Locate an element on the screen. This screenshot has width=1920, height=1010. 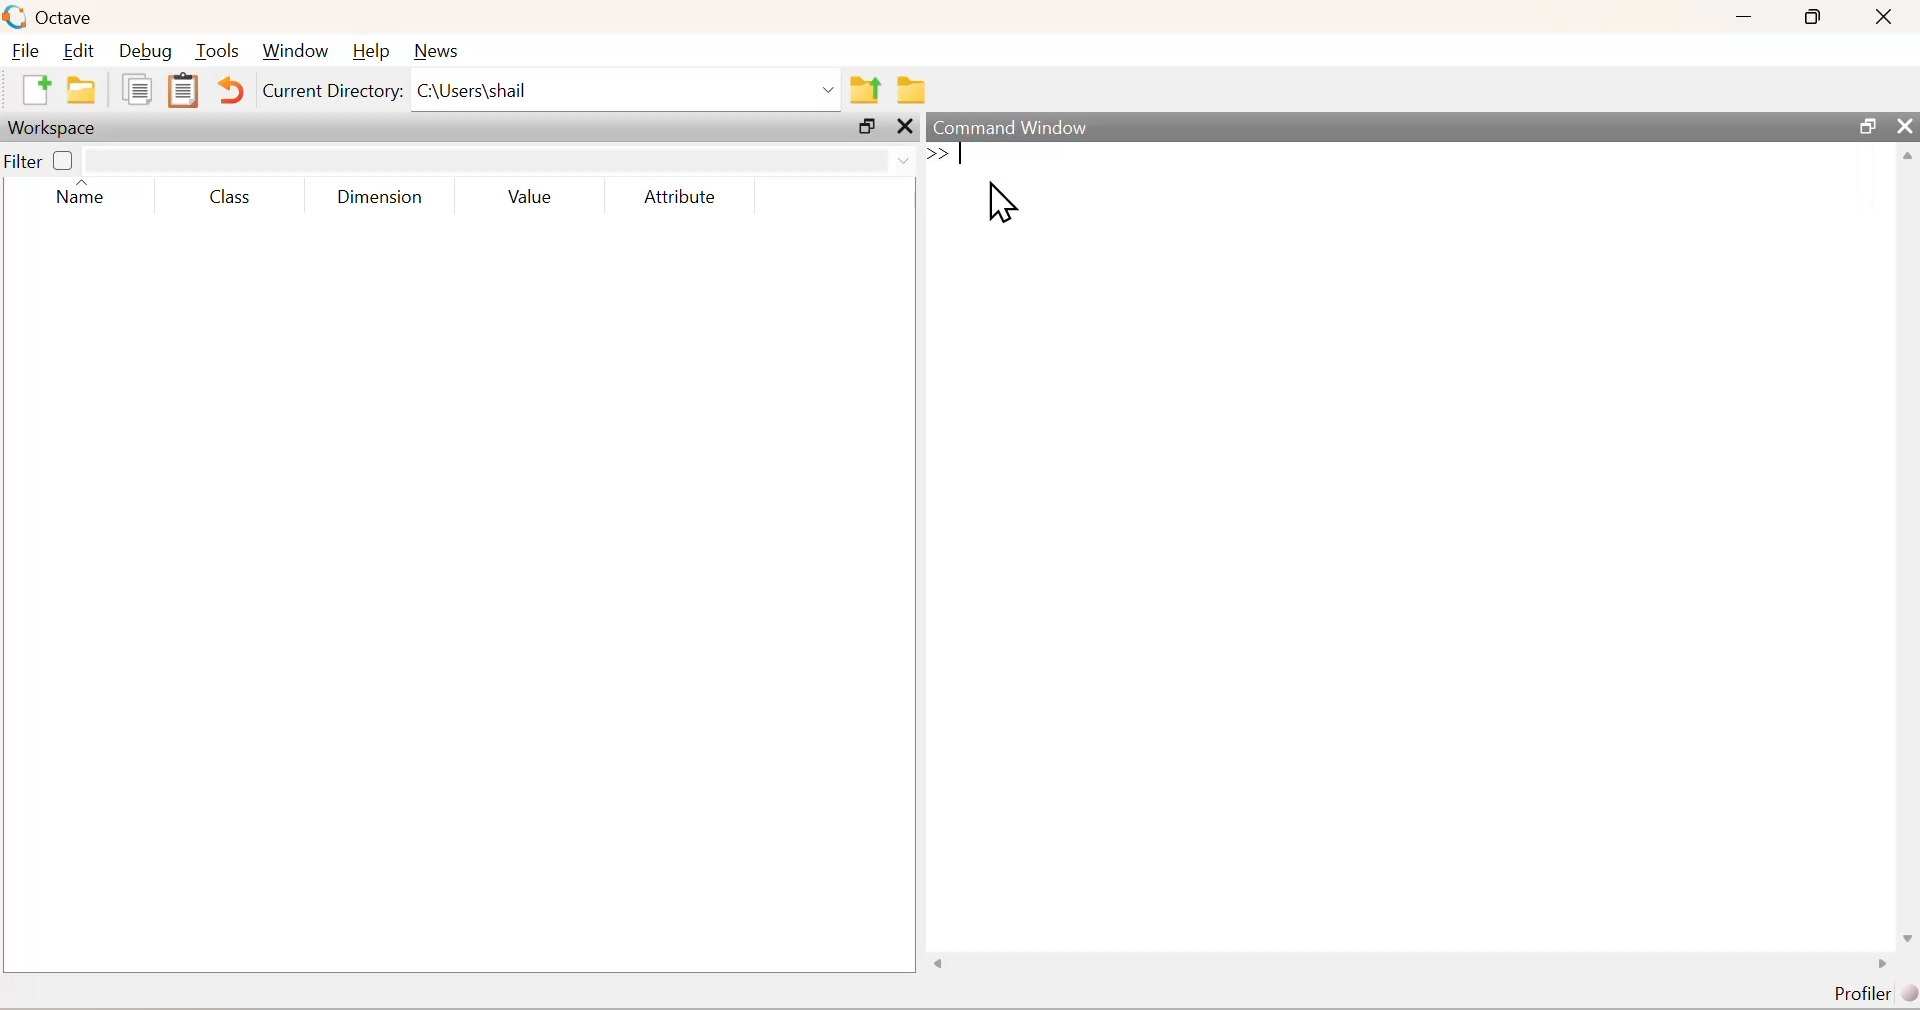
logo is located at coordinates (14, 17).